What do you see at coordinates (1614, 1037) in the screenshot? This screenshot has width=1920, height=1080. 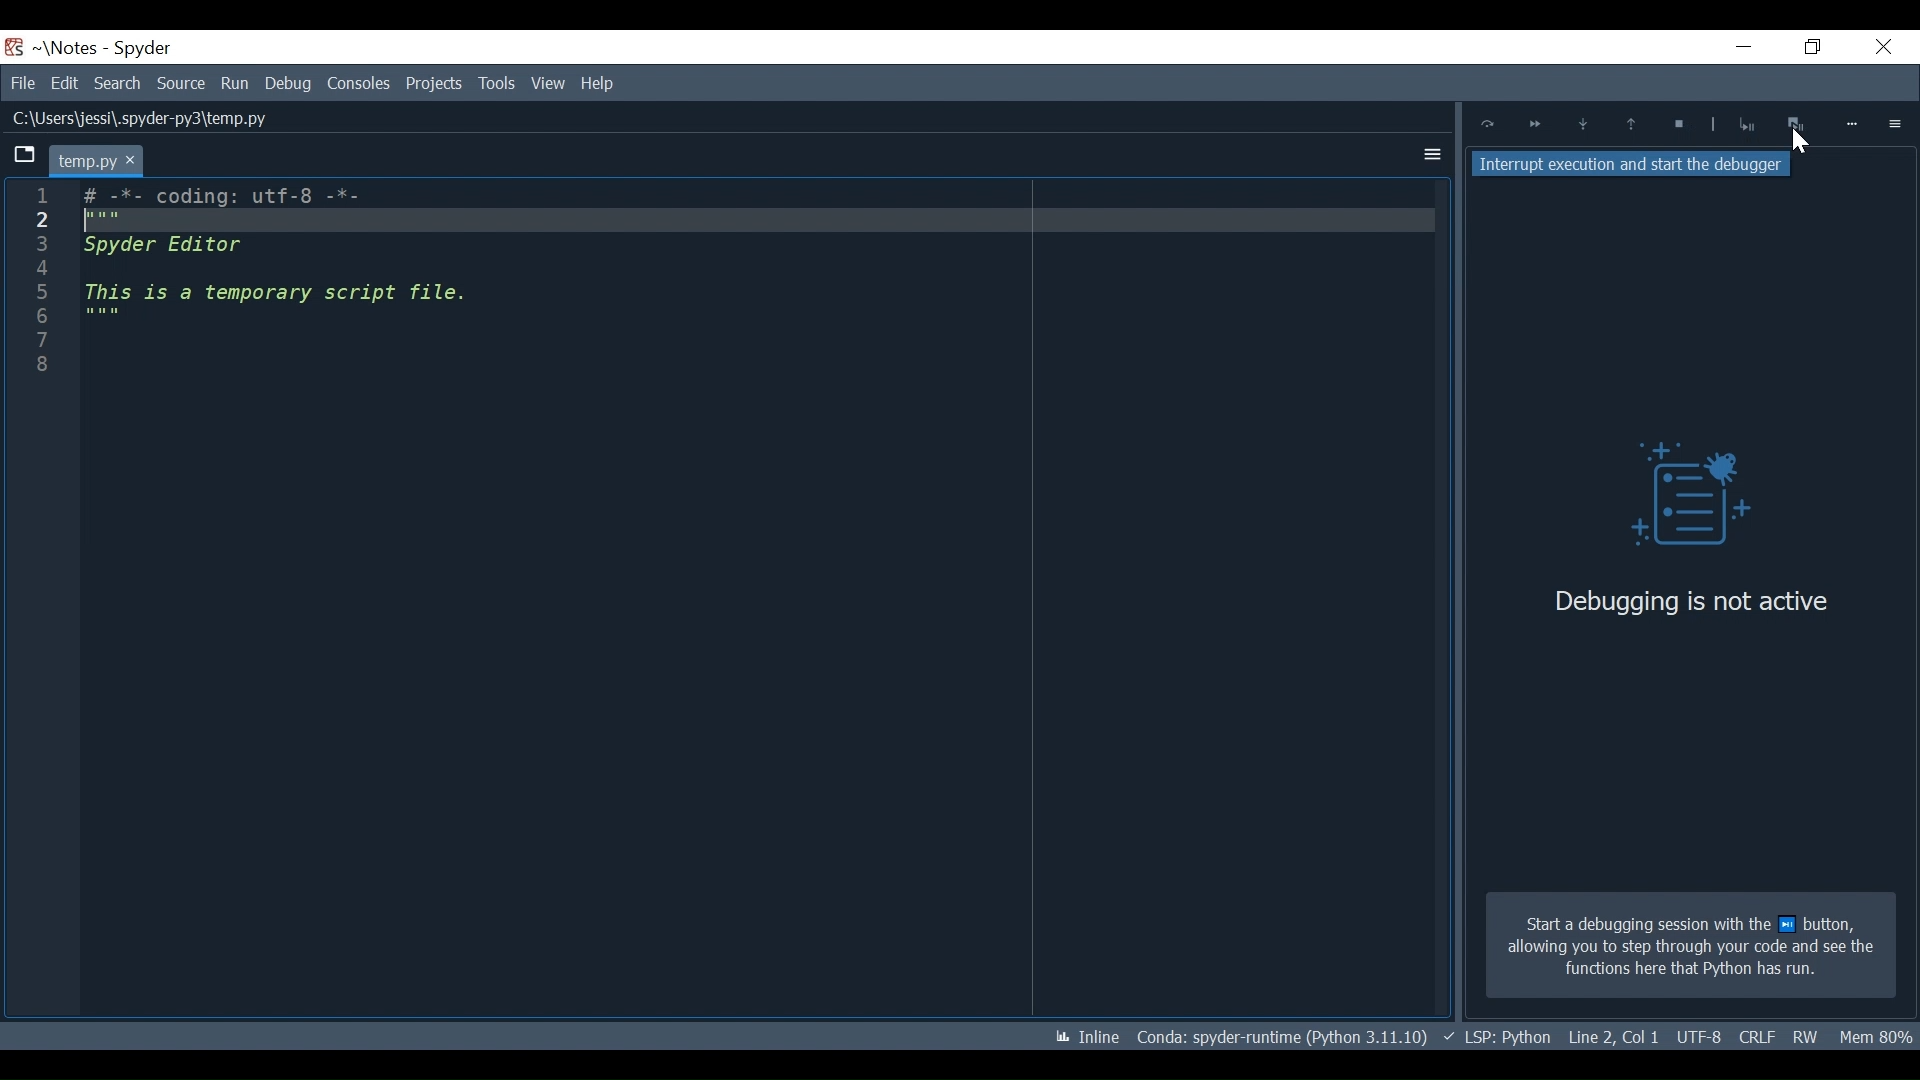 I see `File EQL Status` at bounding box center [1614, 1037].